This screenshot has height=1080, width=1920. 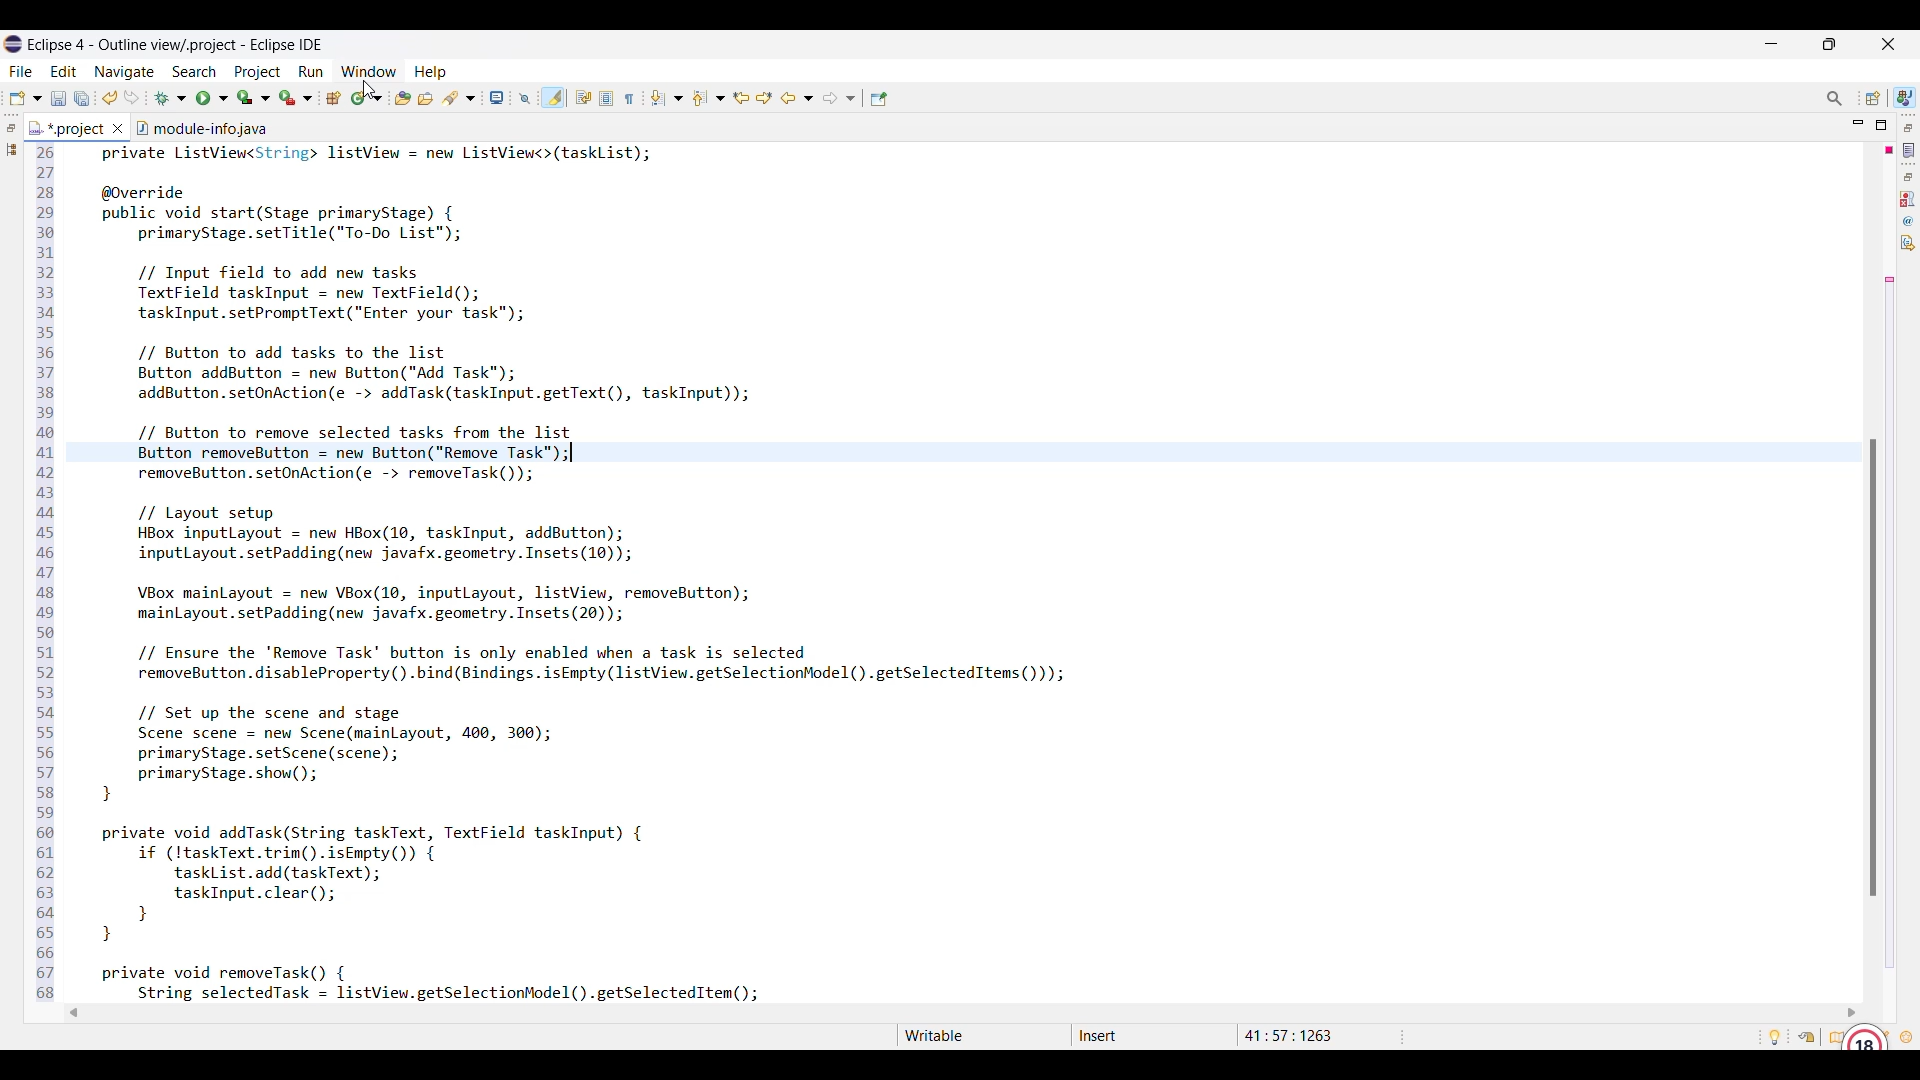 I want to click on Open a terminal, so click(x=497, y=97).